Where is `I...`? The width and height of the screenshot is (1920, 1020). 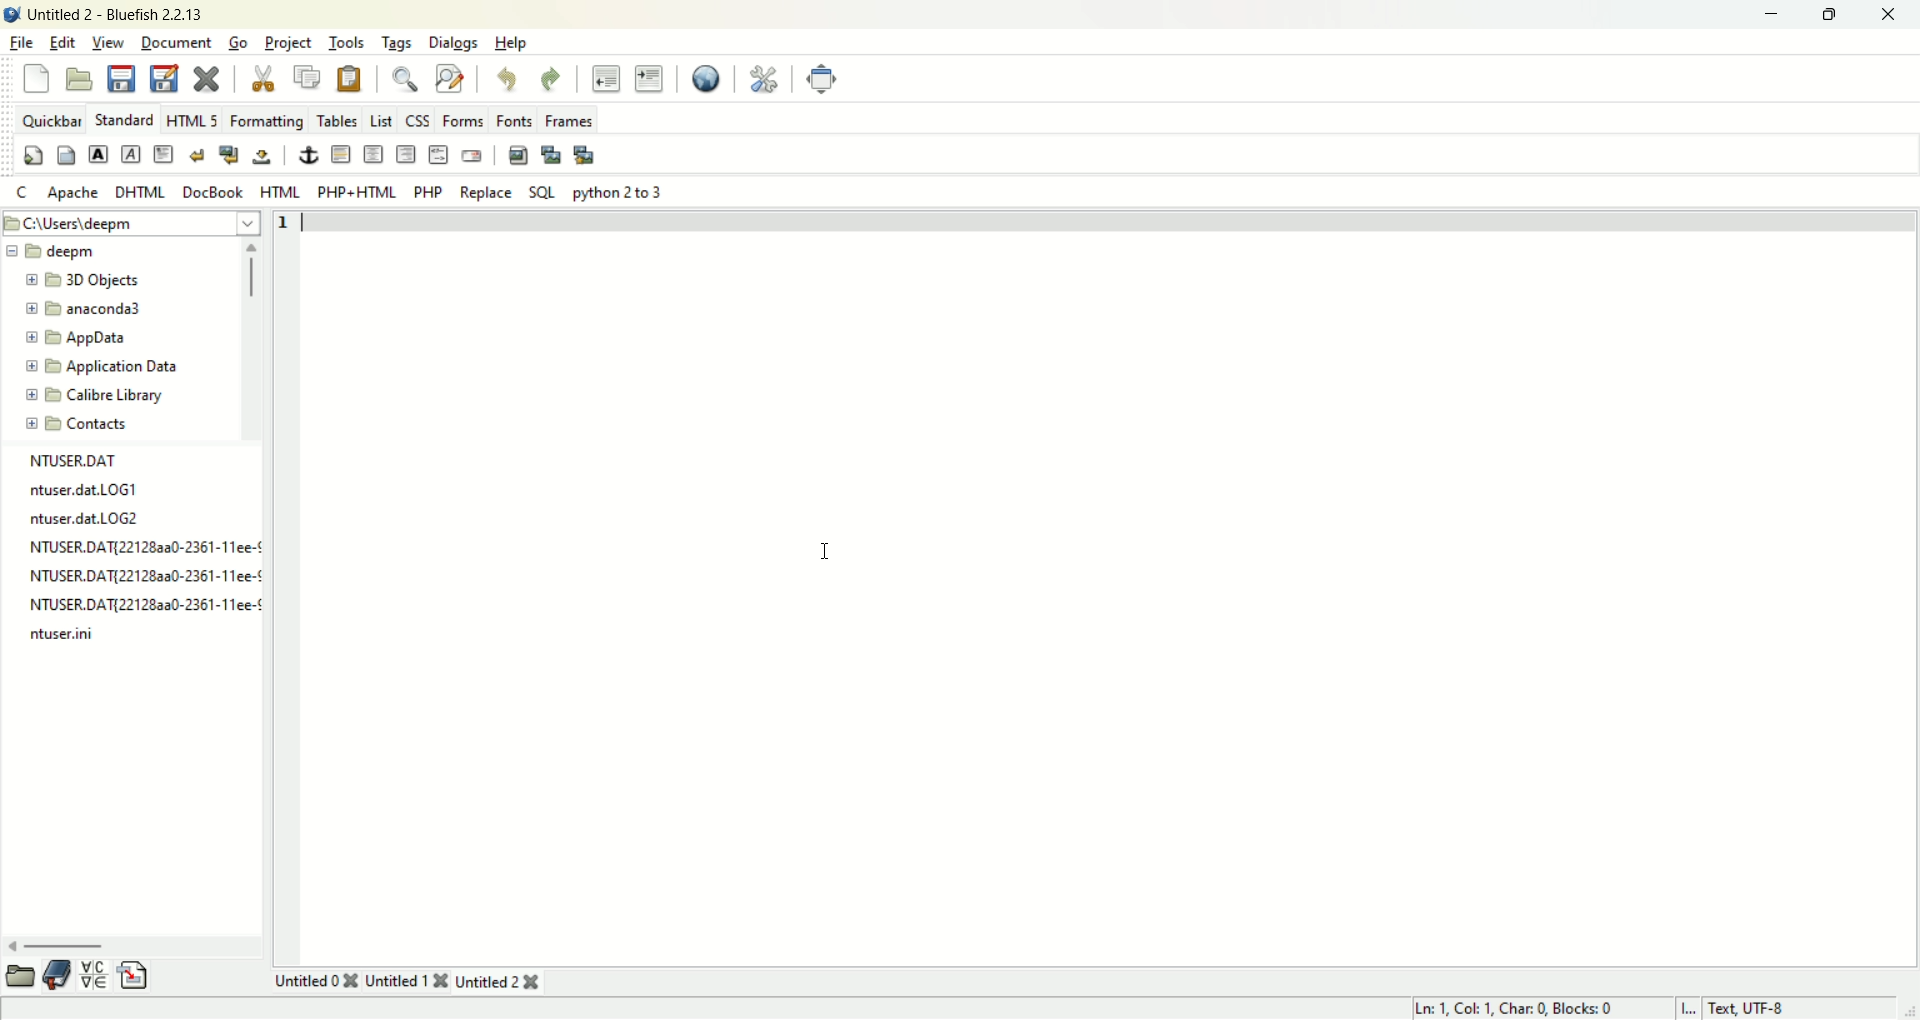
I... is located at coordinates (1690, 1007).